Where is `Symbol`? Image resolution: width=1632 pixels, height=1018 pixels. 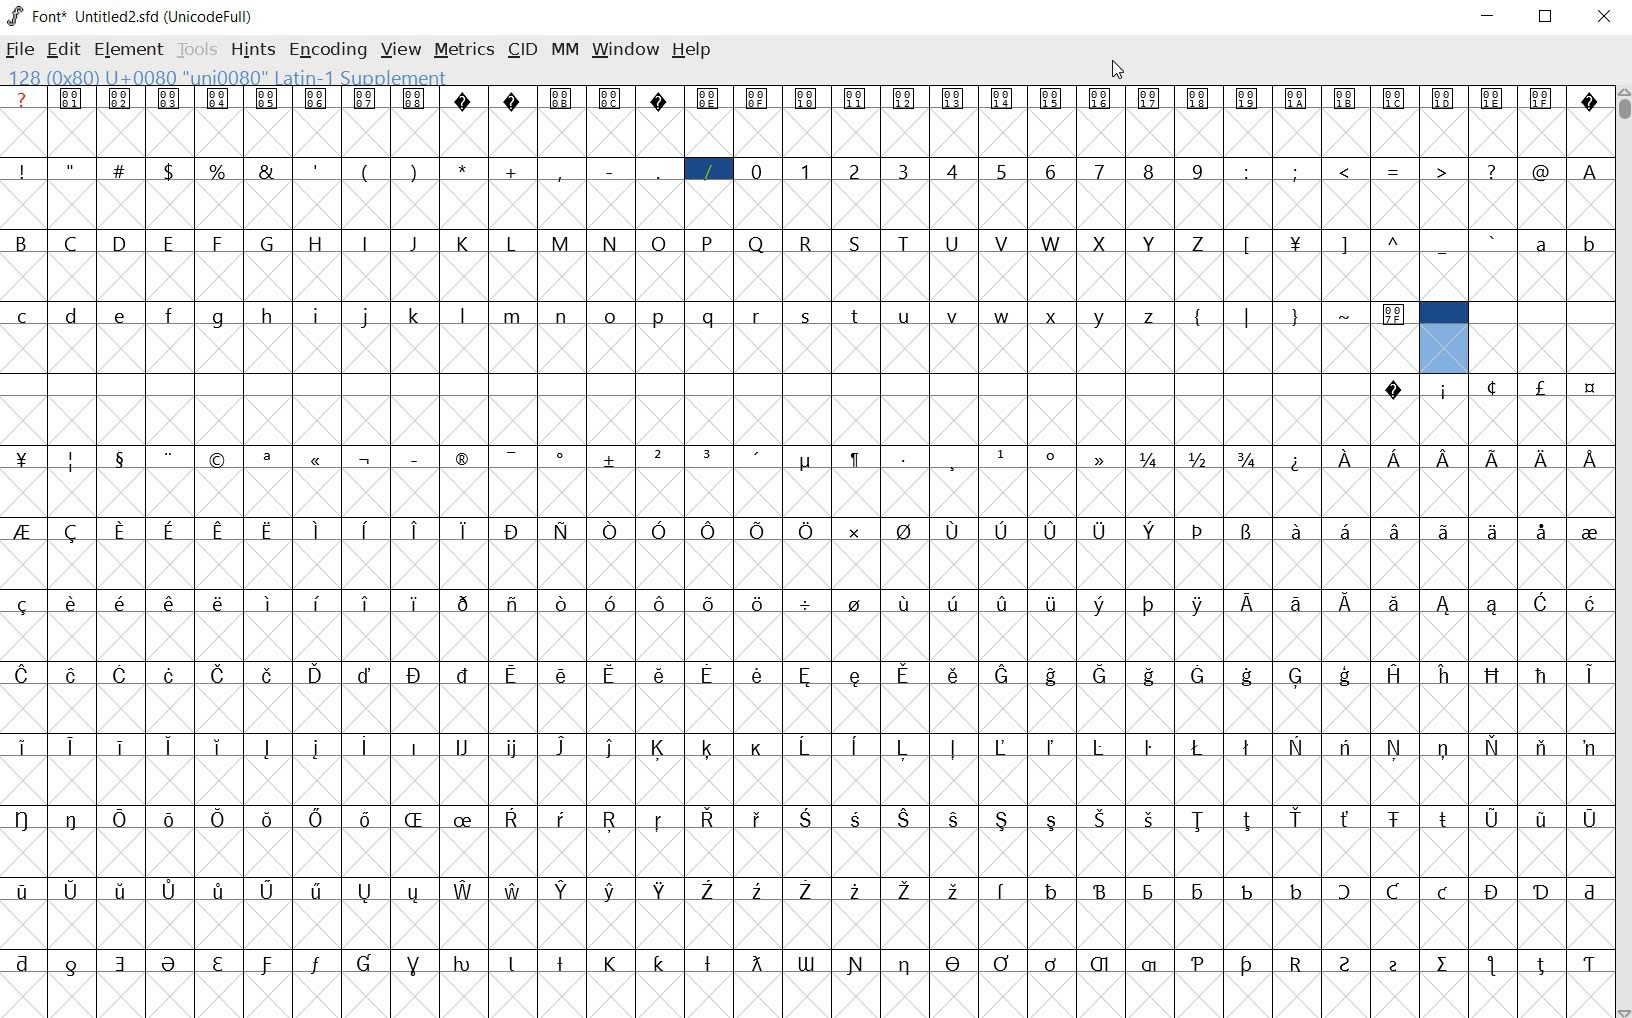 Symbol is located at coordinates (1442, 529).